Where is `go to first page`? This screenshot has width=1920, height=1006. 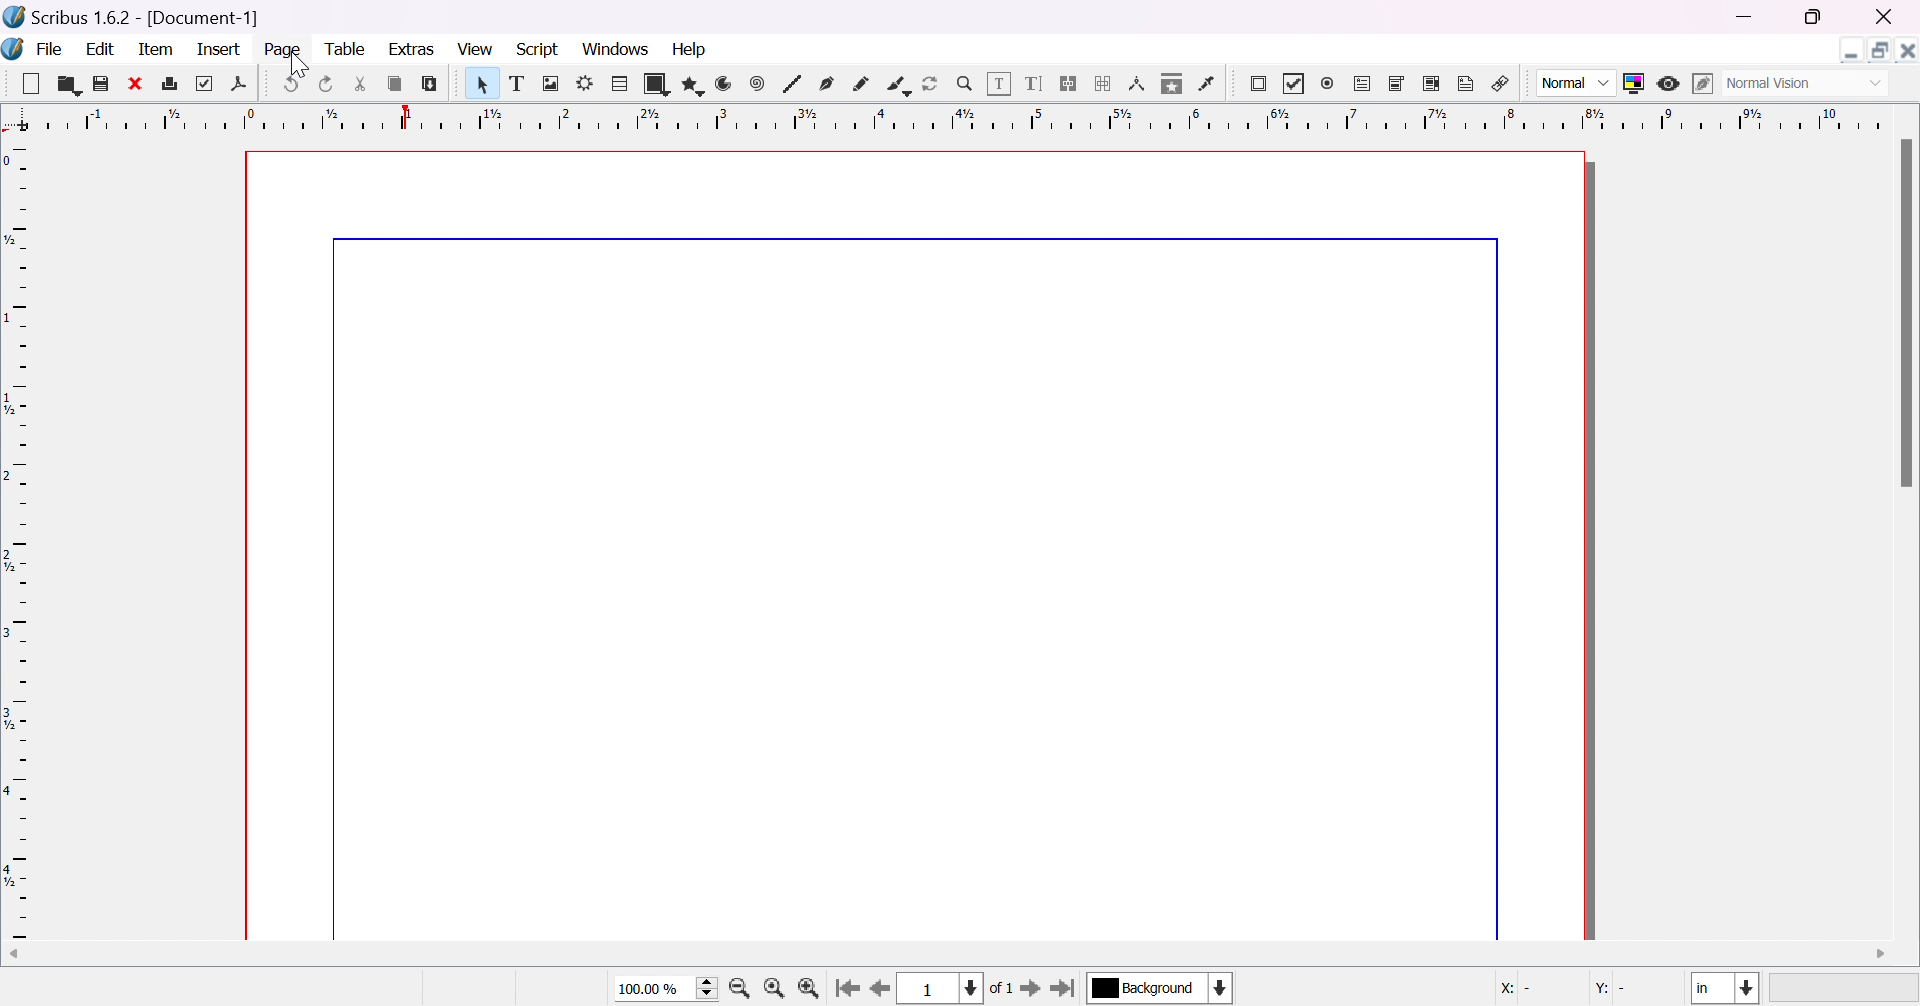
go to first page is located at coordinates (846, 986).